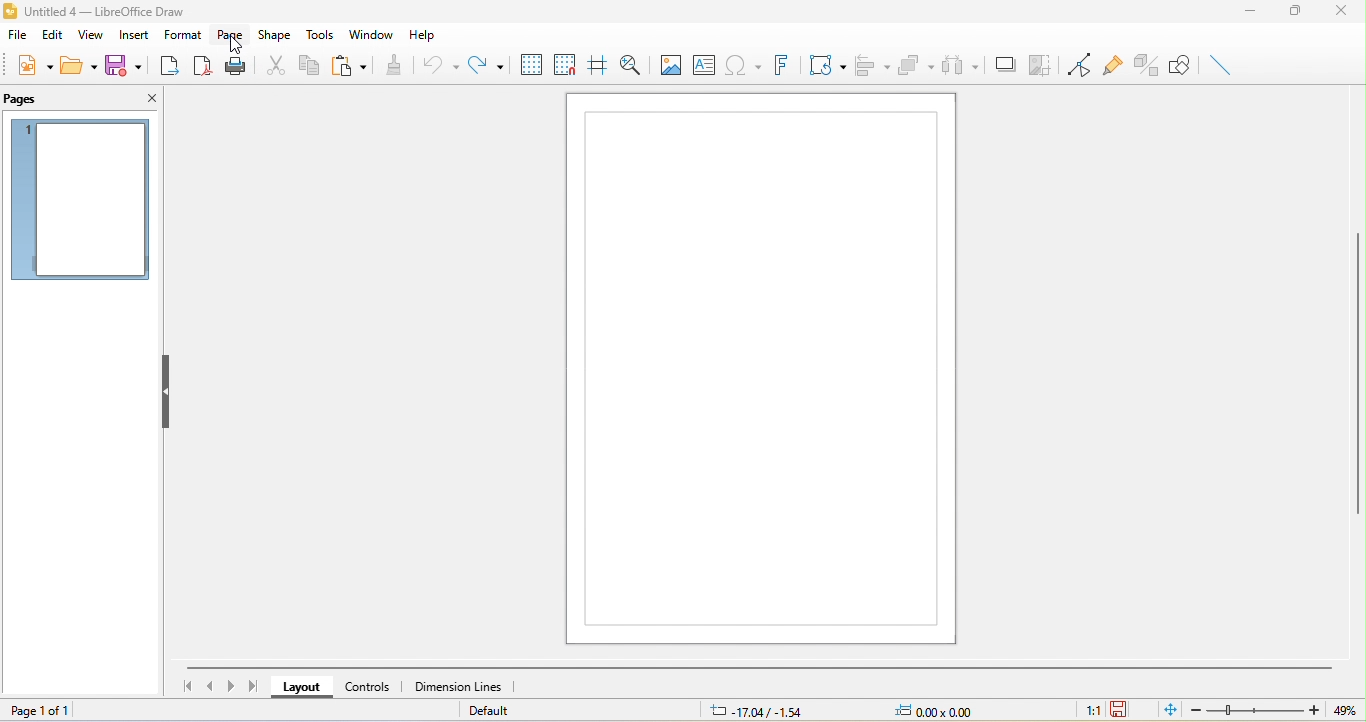 The width and height of the screenshot is (1366, 722). Describe the element at coordinates (1299, 13) in the screenshot. I see `maximize` at that location.